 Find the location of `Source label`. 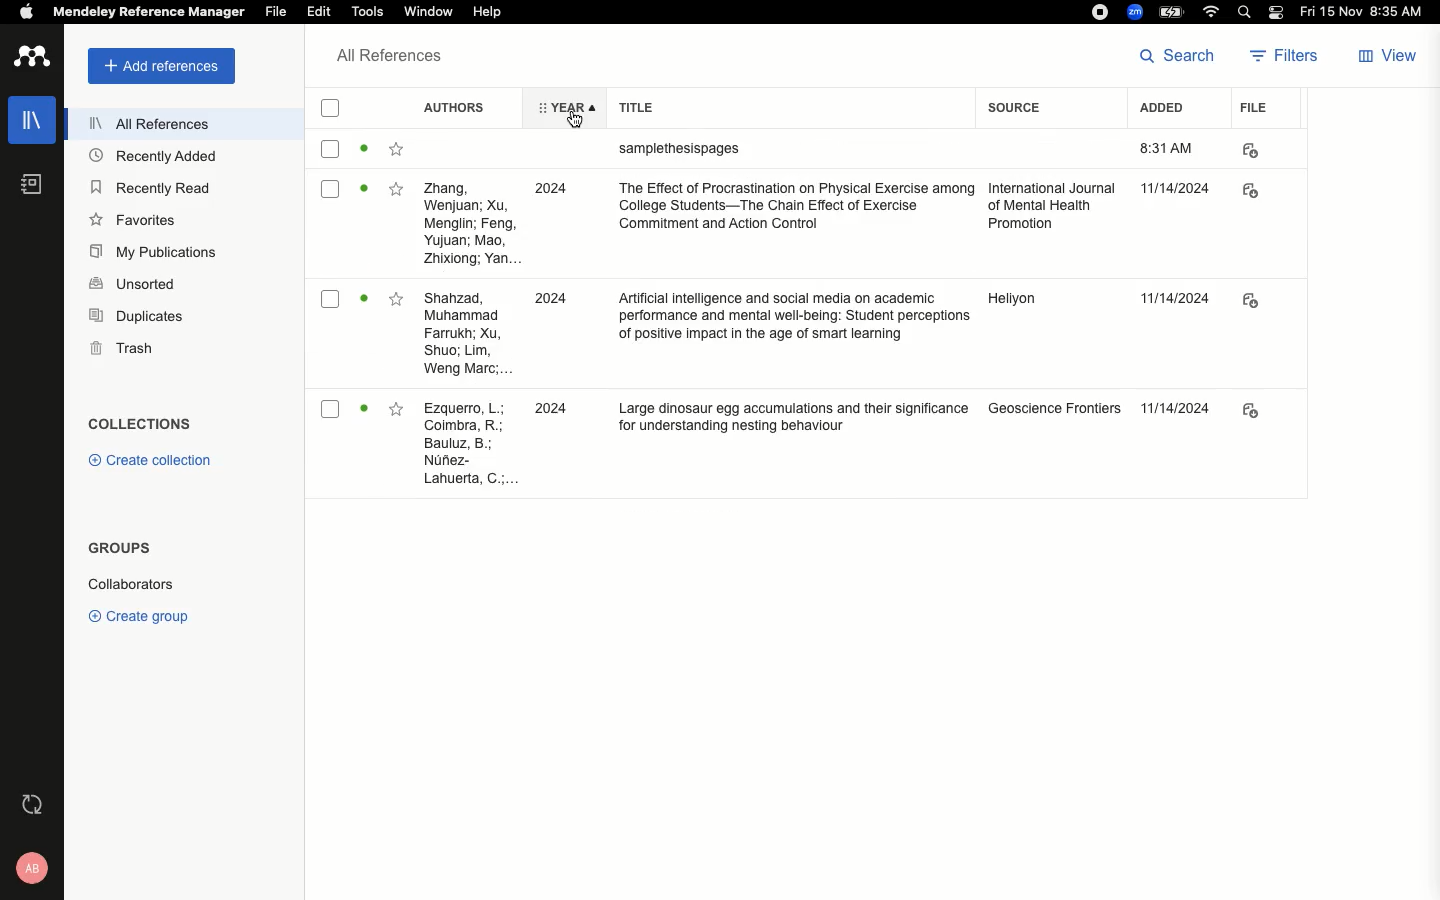

Source label is located at coordinates (1038, 114).